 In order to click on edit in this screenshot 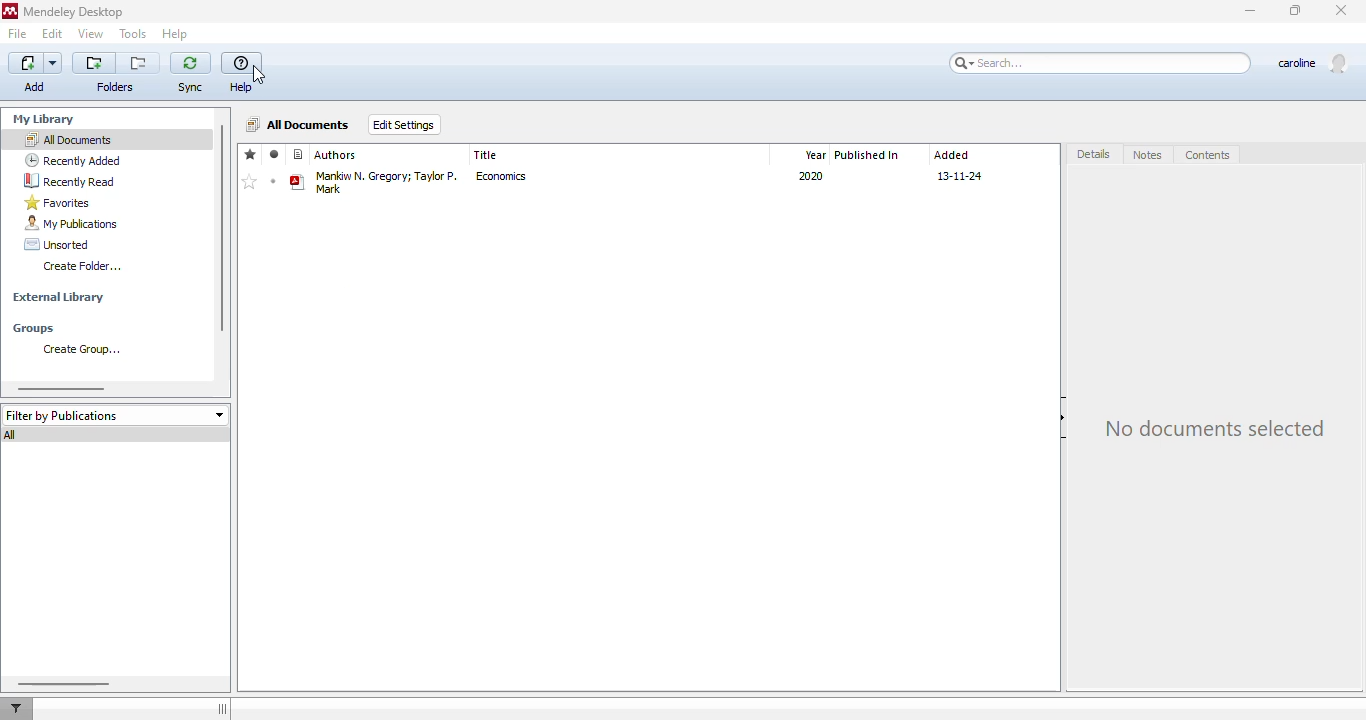, I will do `click(53, 33)`.